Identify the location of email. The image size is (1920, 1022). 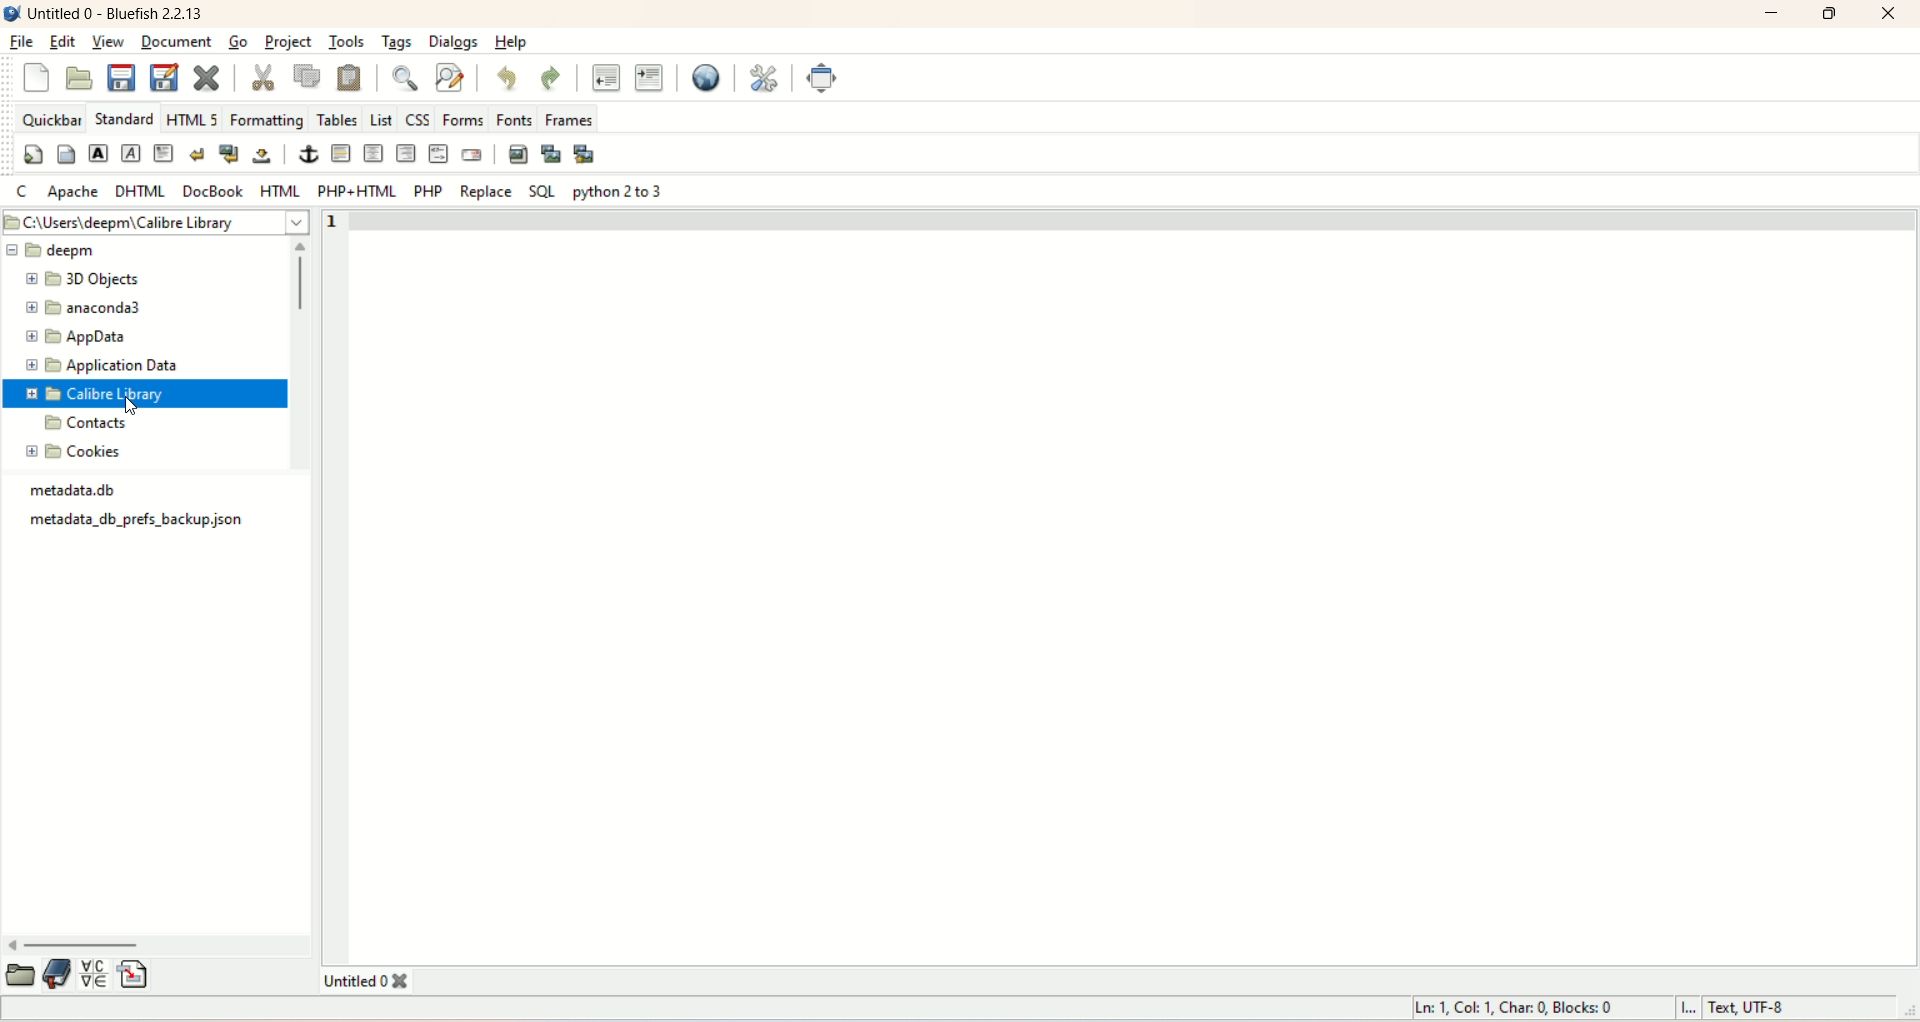
(472, 155).